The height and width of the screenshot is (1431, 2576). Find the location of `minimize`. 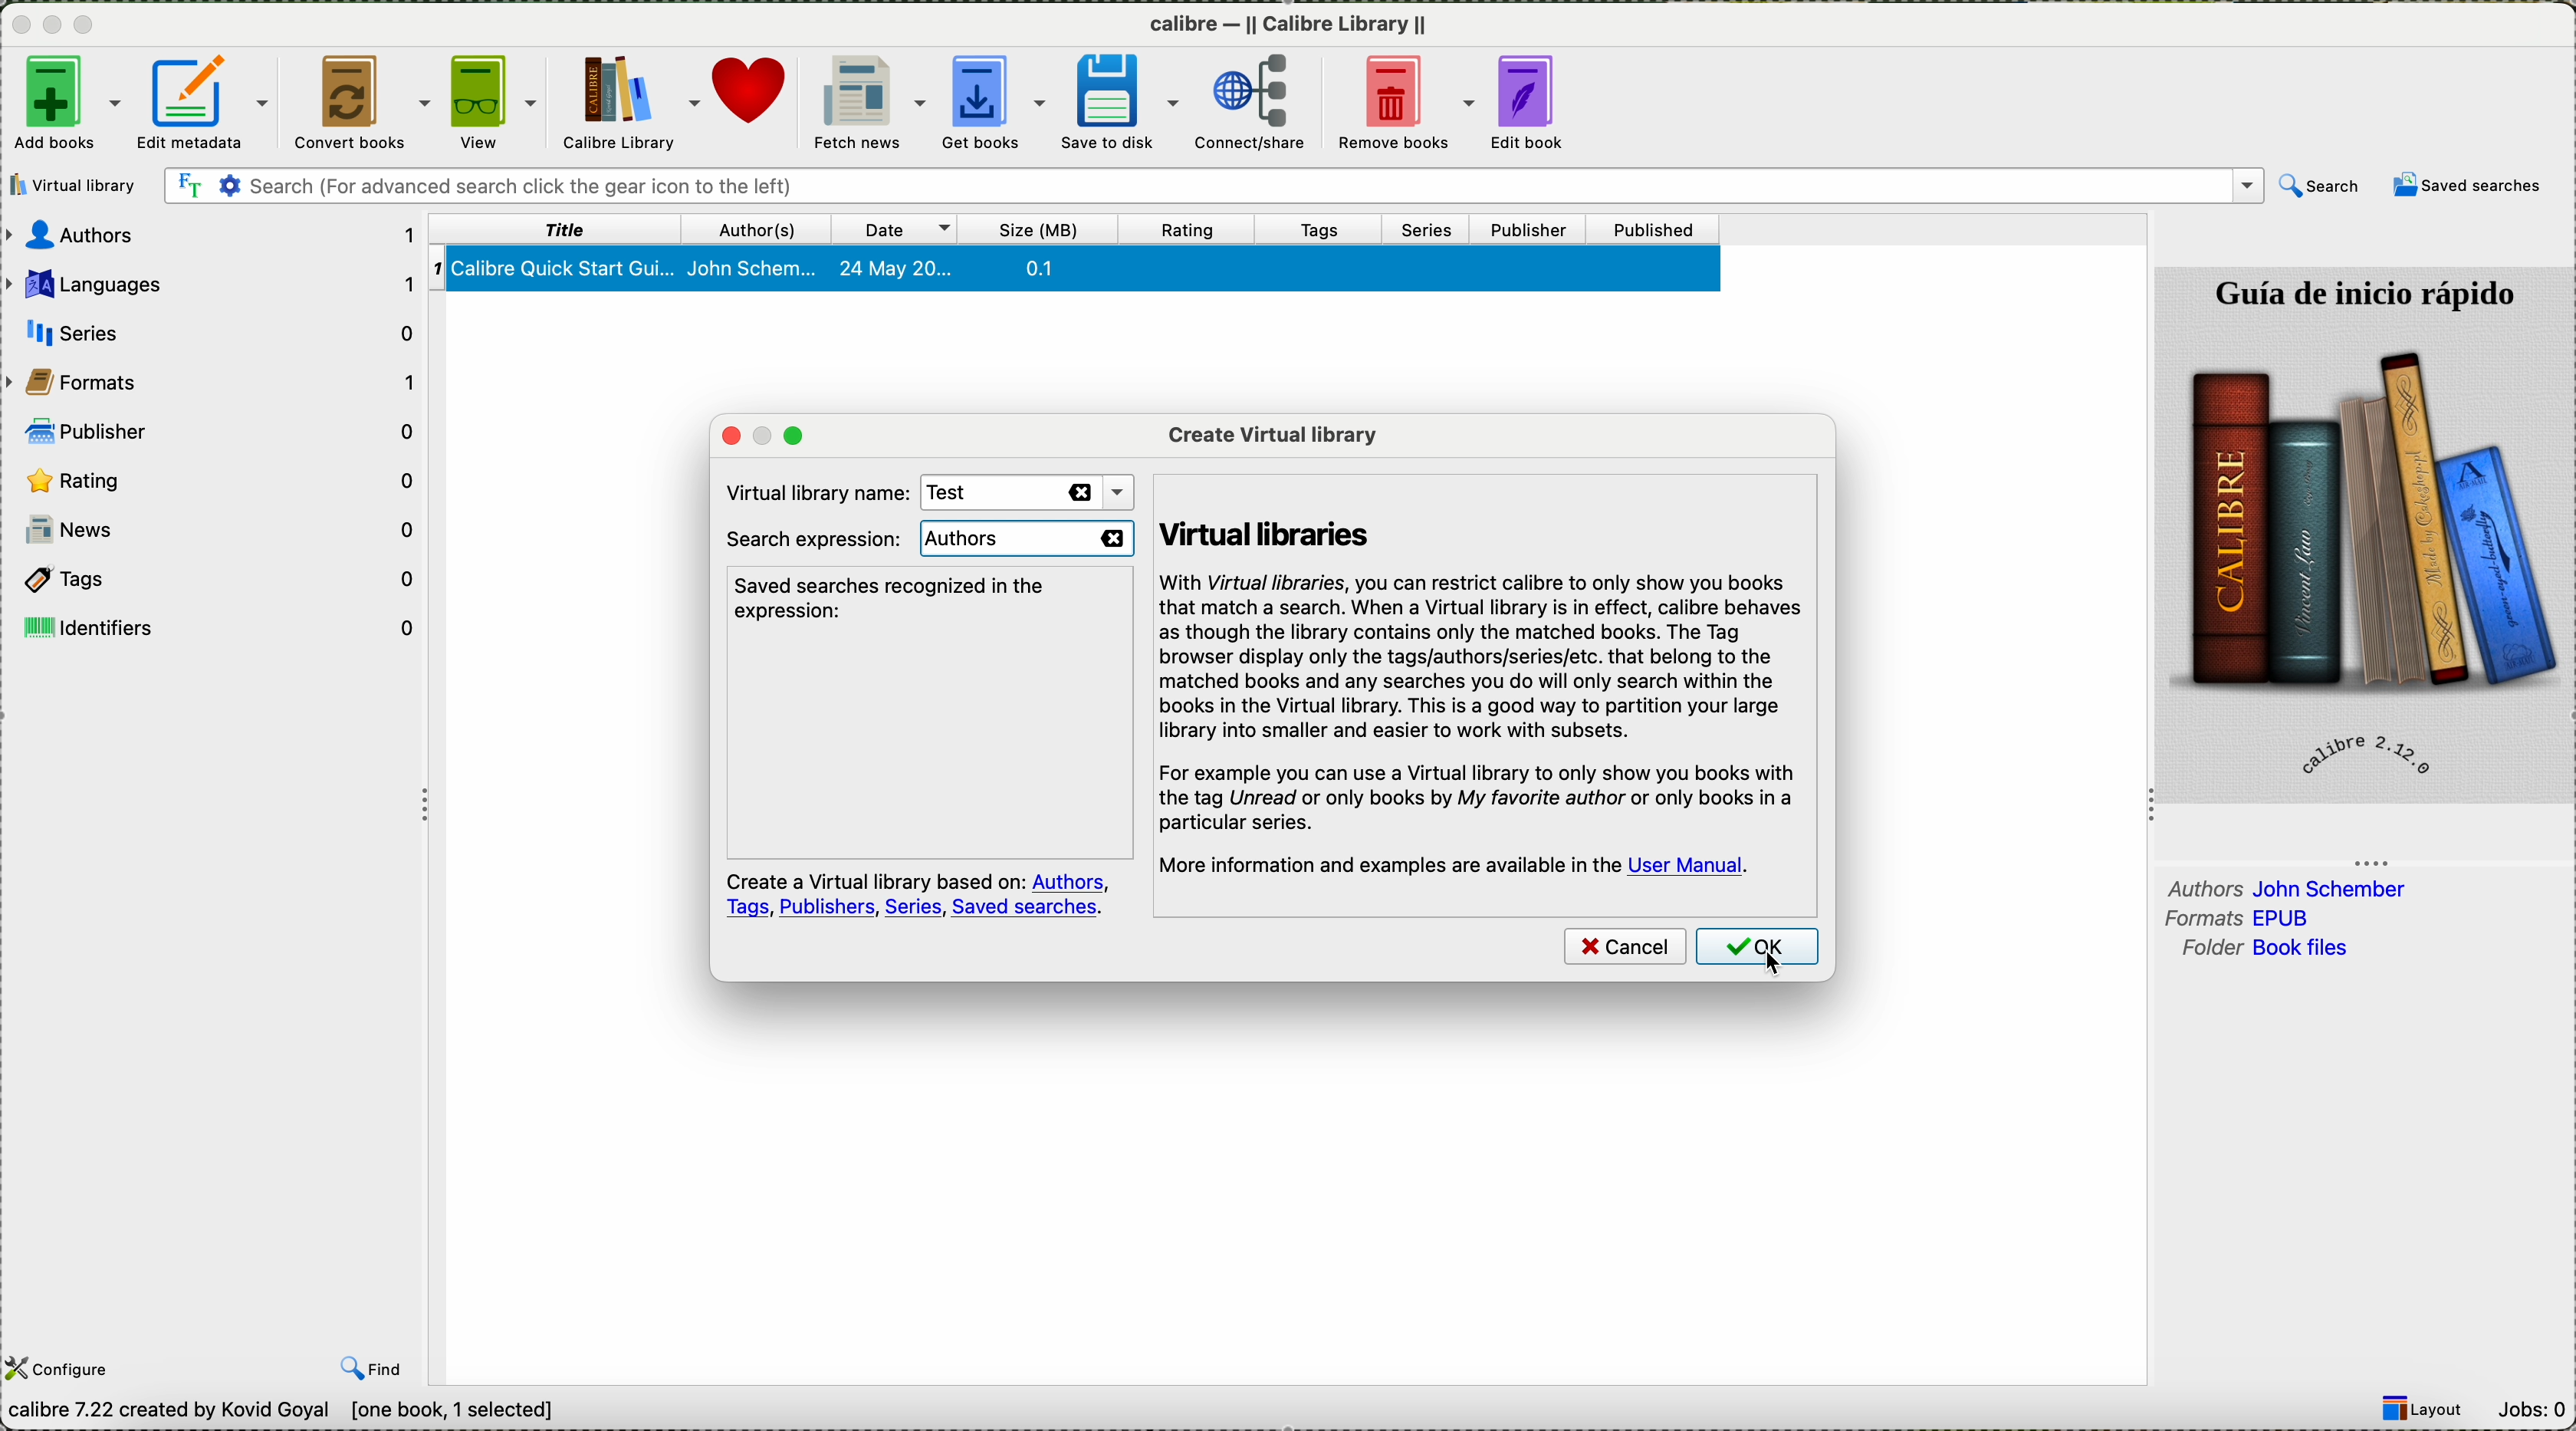

minimize is located at coordinates (53, 31).